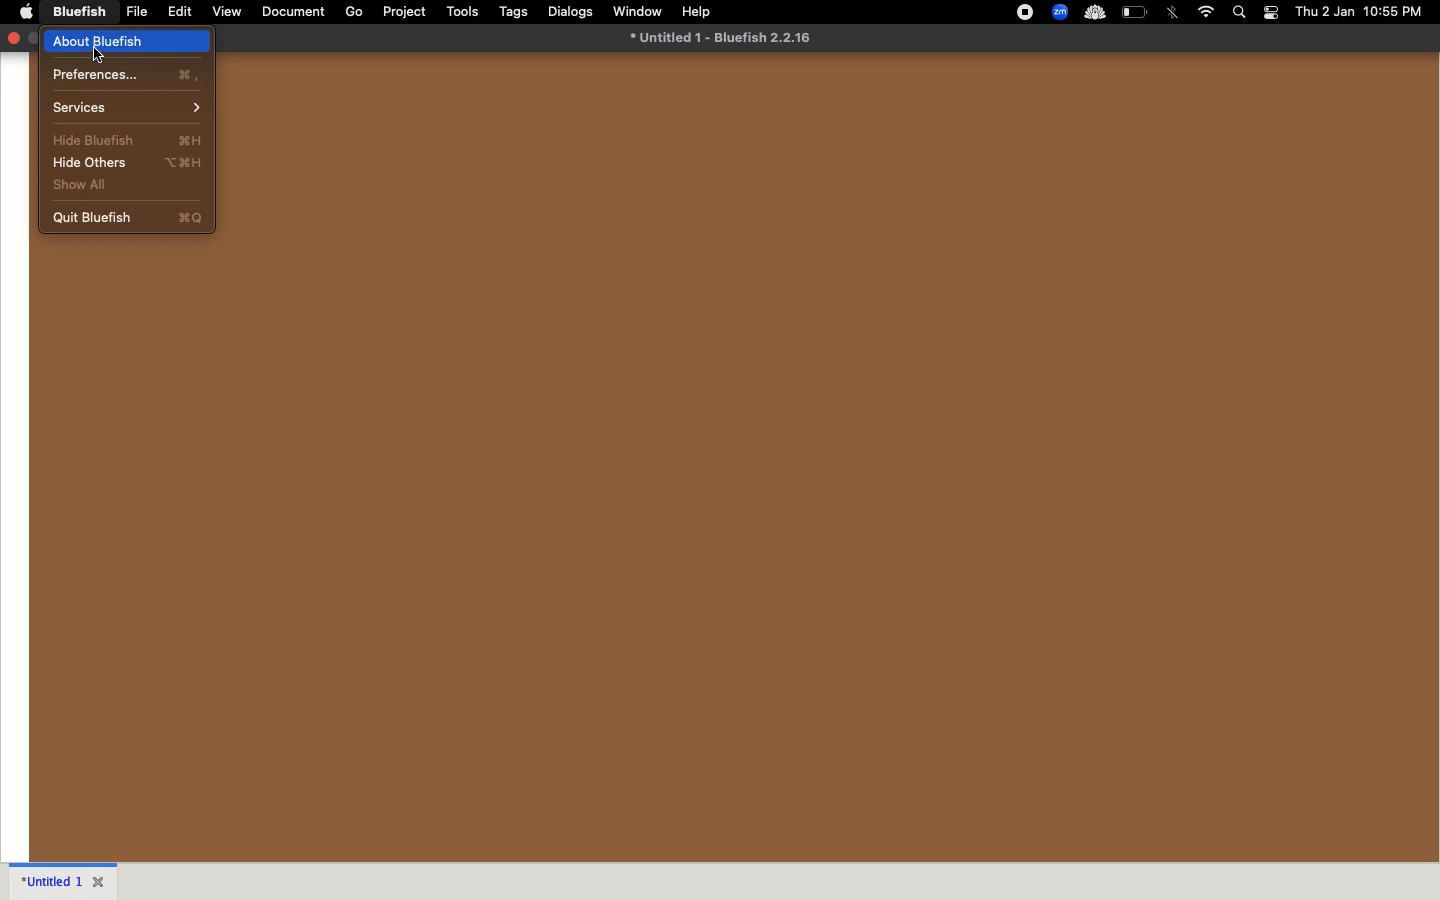 This screenshot has width=1440, height=900. What do you see at coordinates (99, 55) in the screenshot?
I see `cursor` at bounding box center [99, 55].